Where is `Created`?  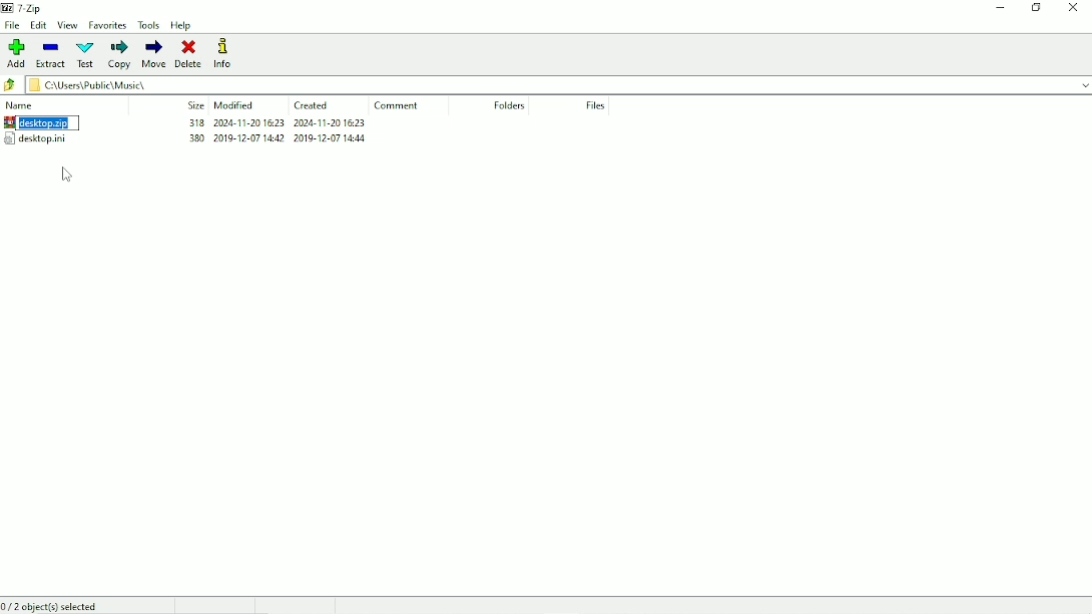
Created is located at coordinates (312, 106).